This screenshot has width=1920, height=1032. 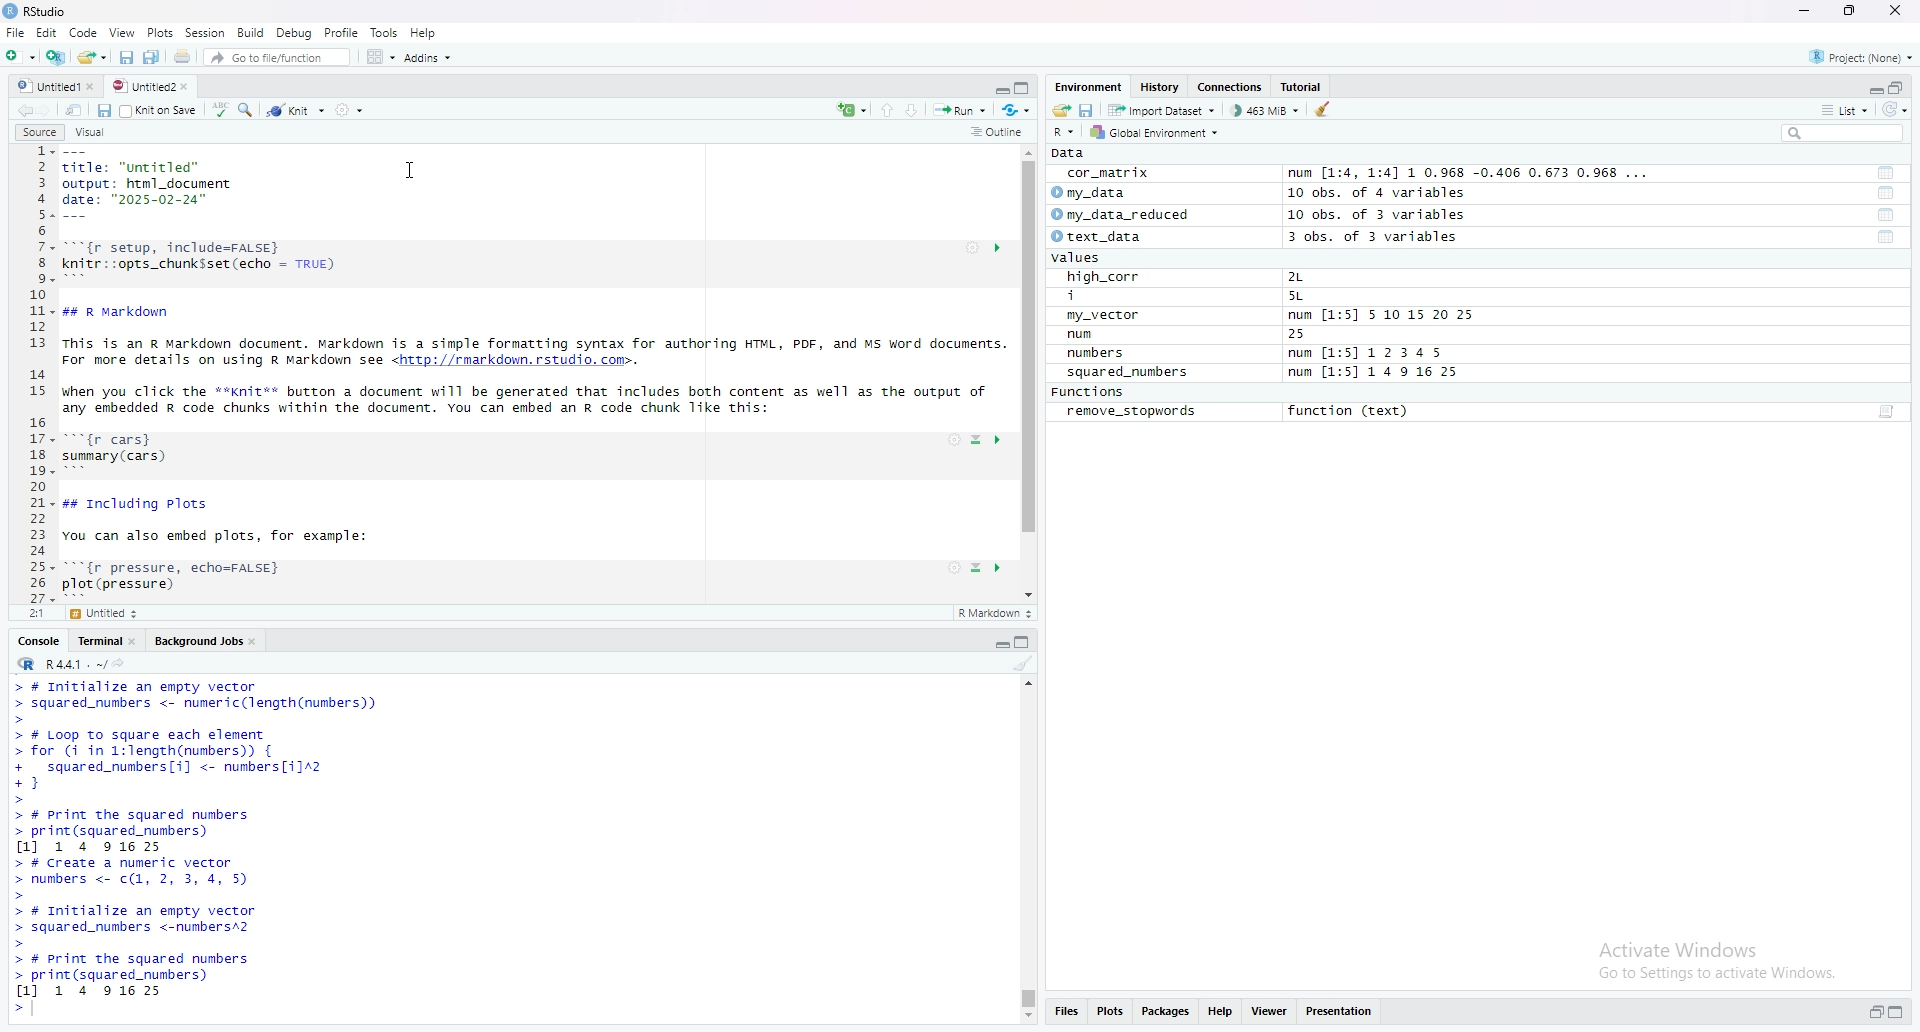 What do you see at coordinates (1031, 350) in the screenshot?
I see `vertical Scrollbar` at bounding box center [1031, 350].